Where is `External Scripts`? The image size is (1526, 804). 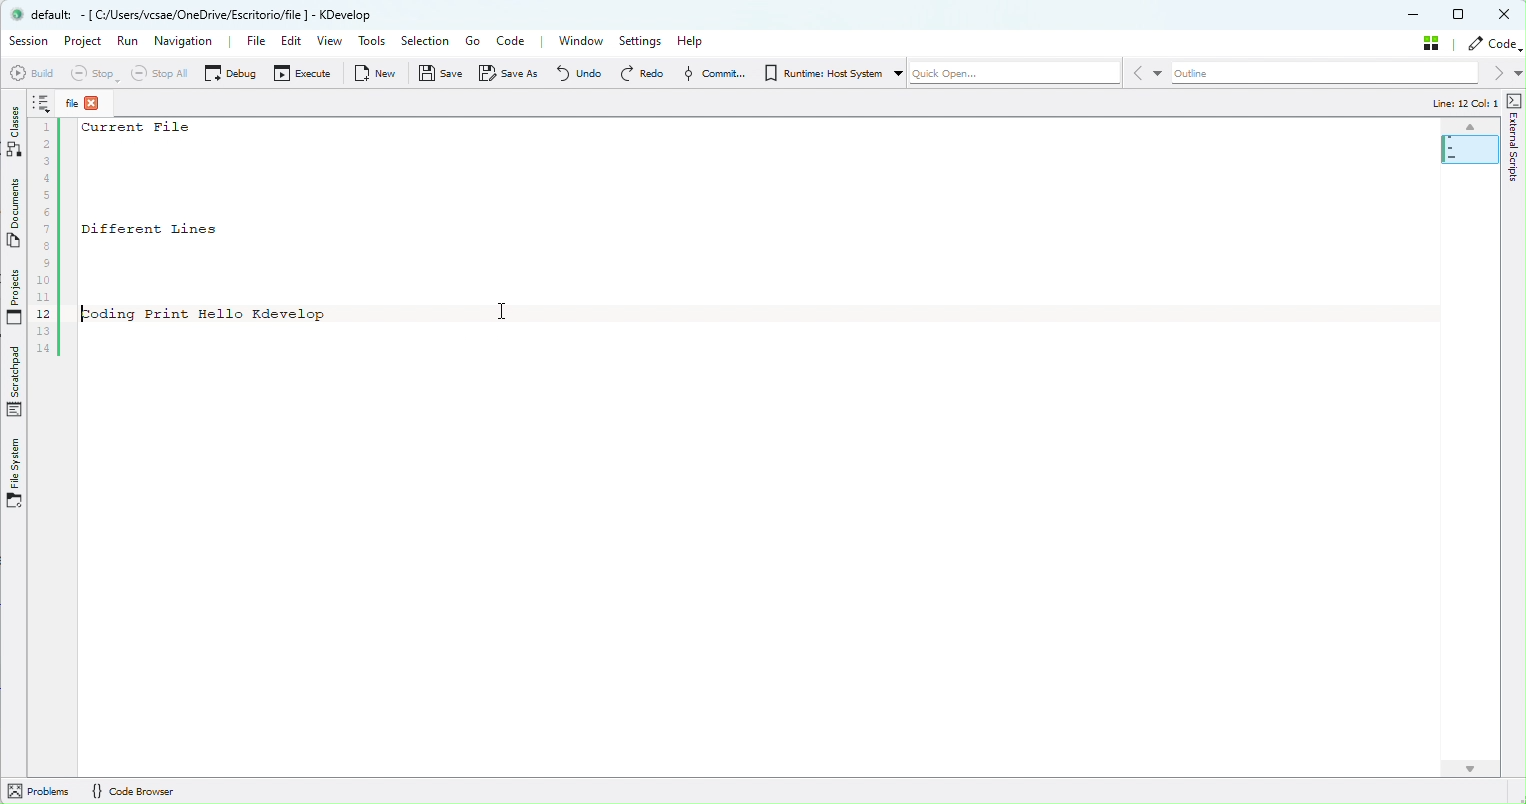
External Scripts is located at coordinates (1516, 138).